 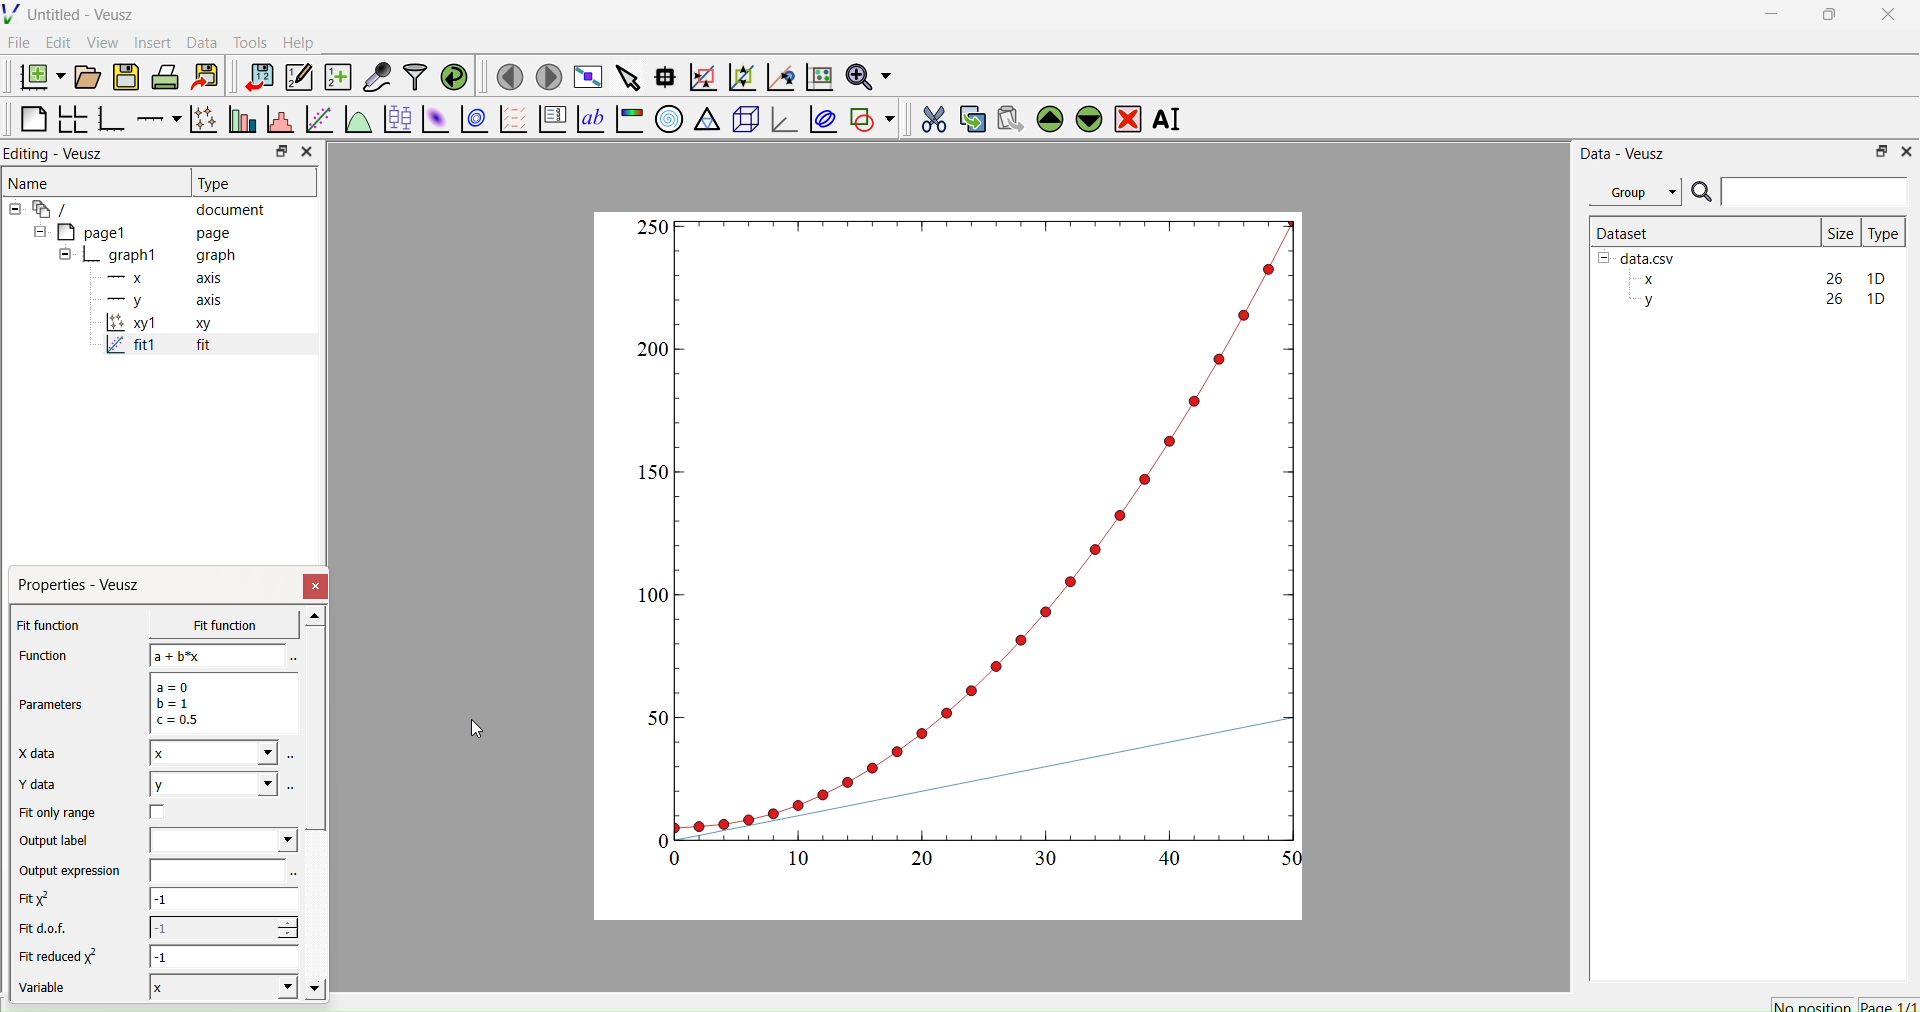 I want to click on Create a new dataset, so click(x=337, y=77).